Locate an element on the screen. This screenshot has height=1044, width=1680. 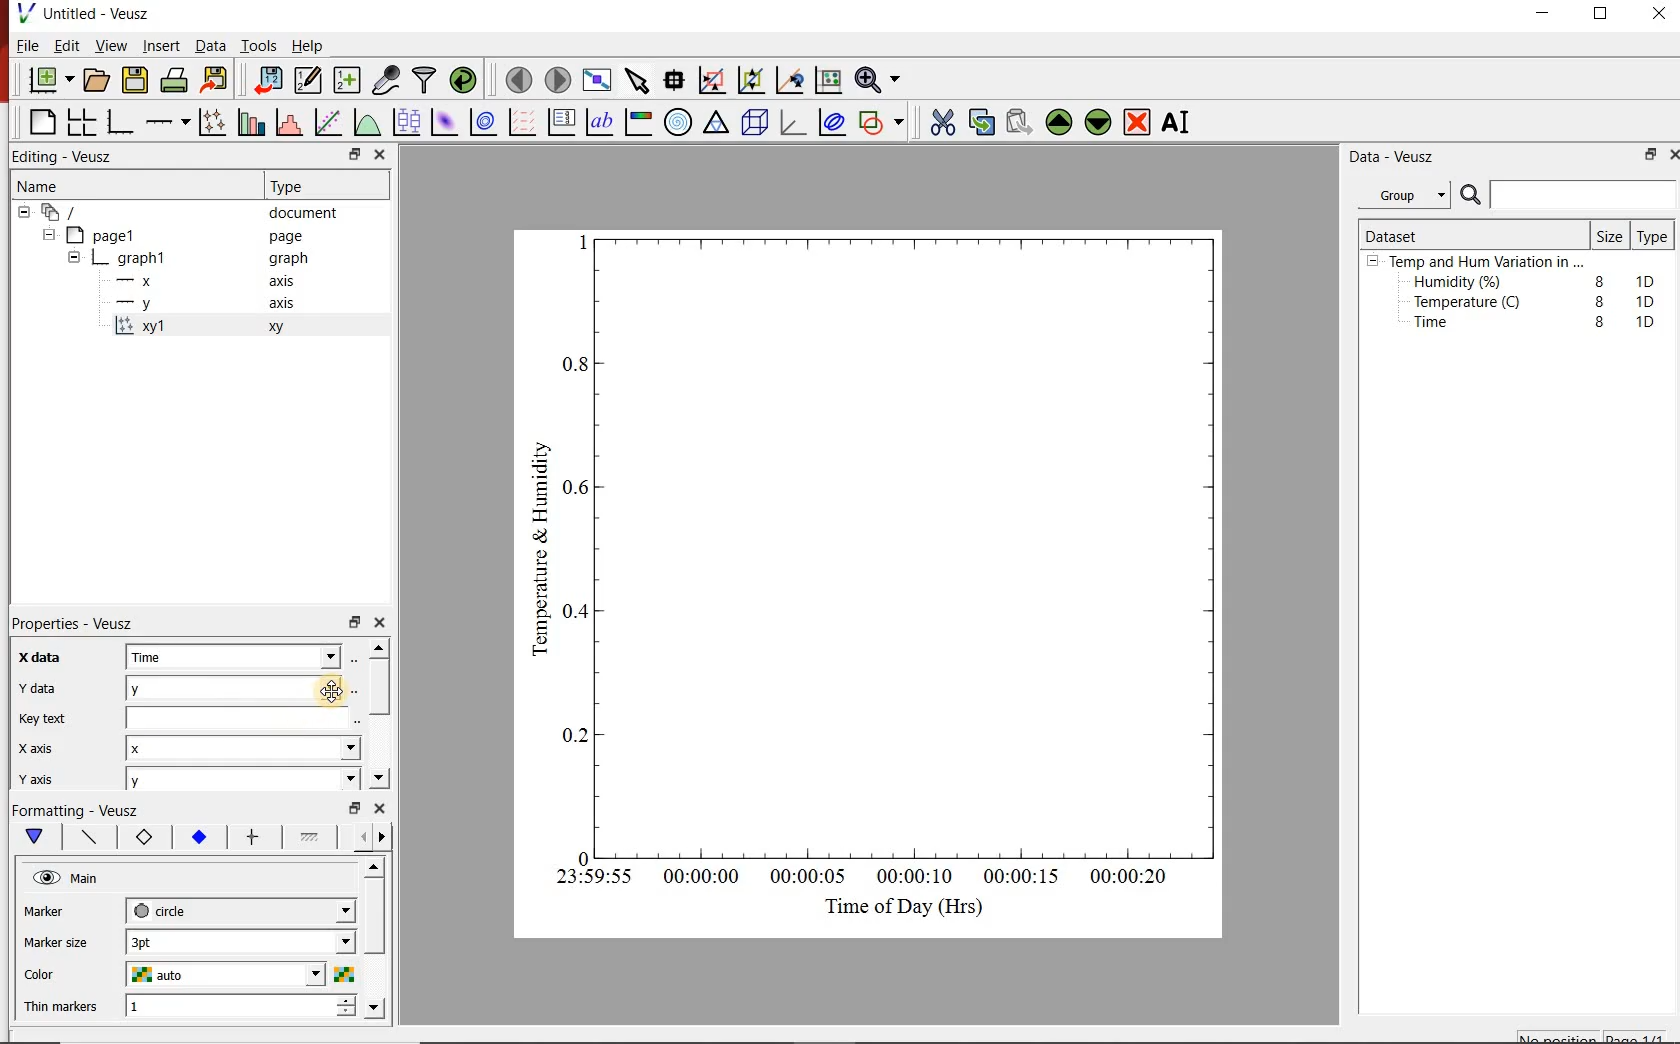
arrange graphs in a grid is located at coordinates (84, 119).